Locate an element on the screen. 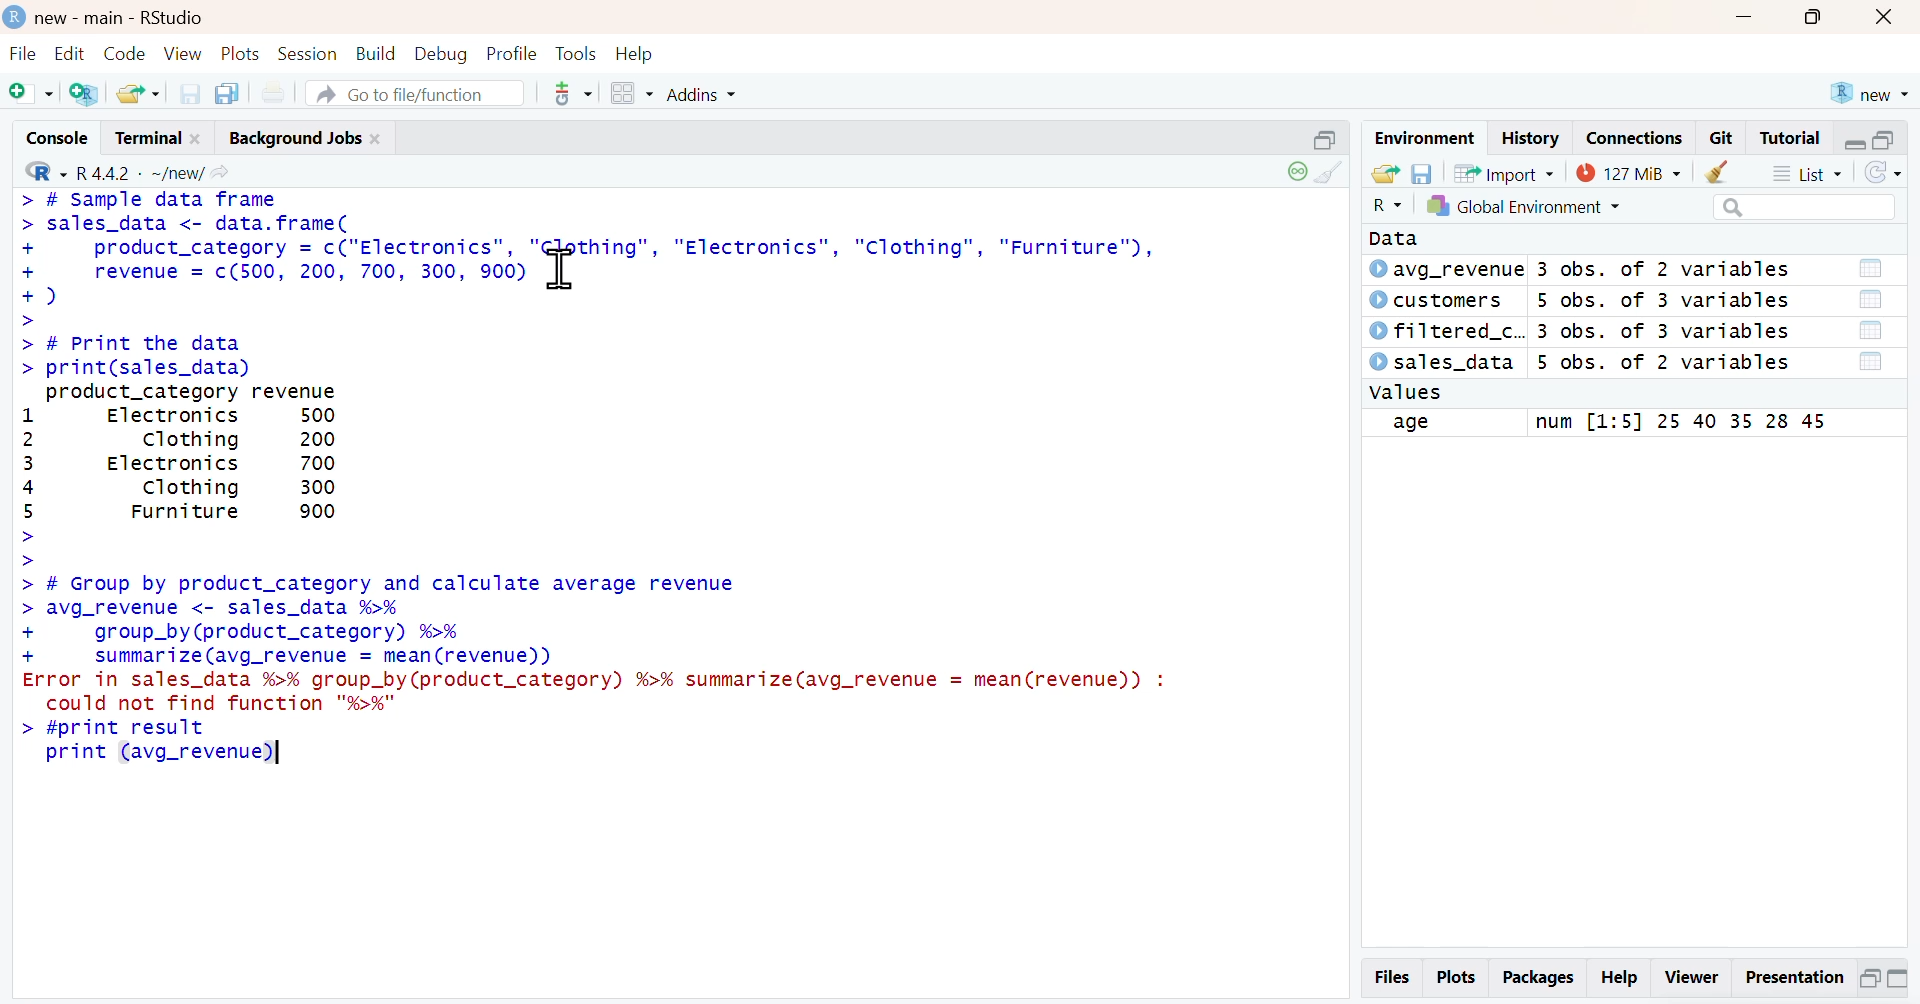 The height and width of the screenshot is (1004, 1920). session status is located at coordinates (1295, 172).